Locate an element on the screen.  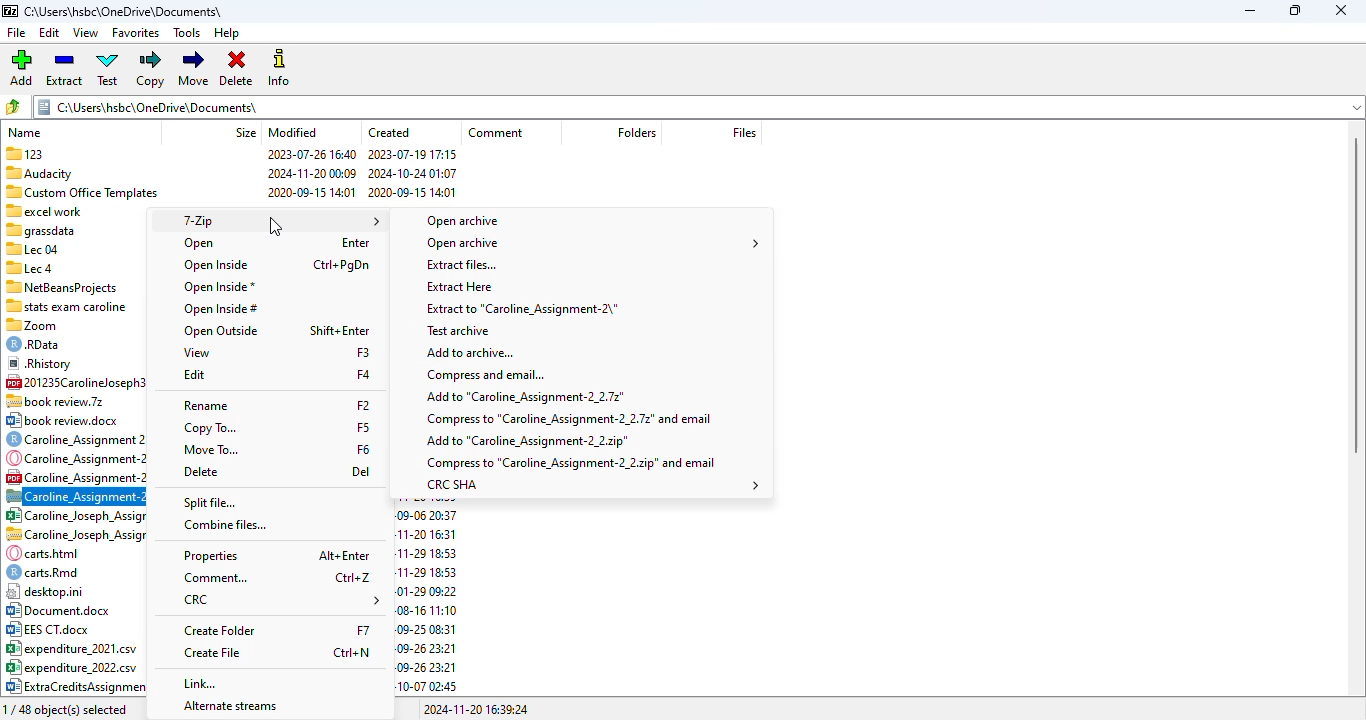
open is located at coordinates (200, 243).